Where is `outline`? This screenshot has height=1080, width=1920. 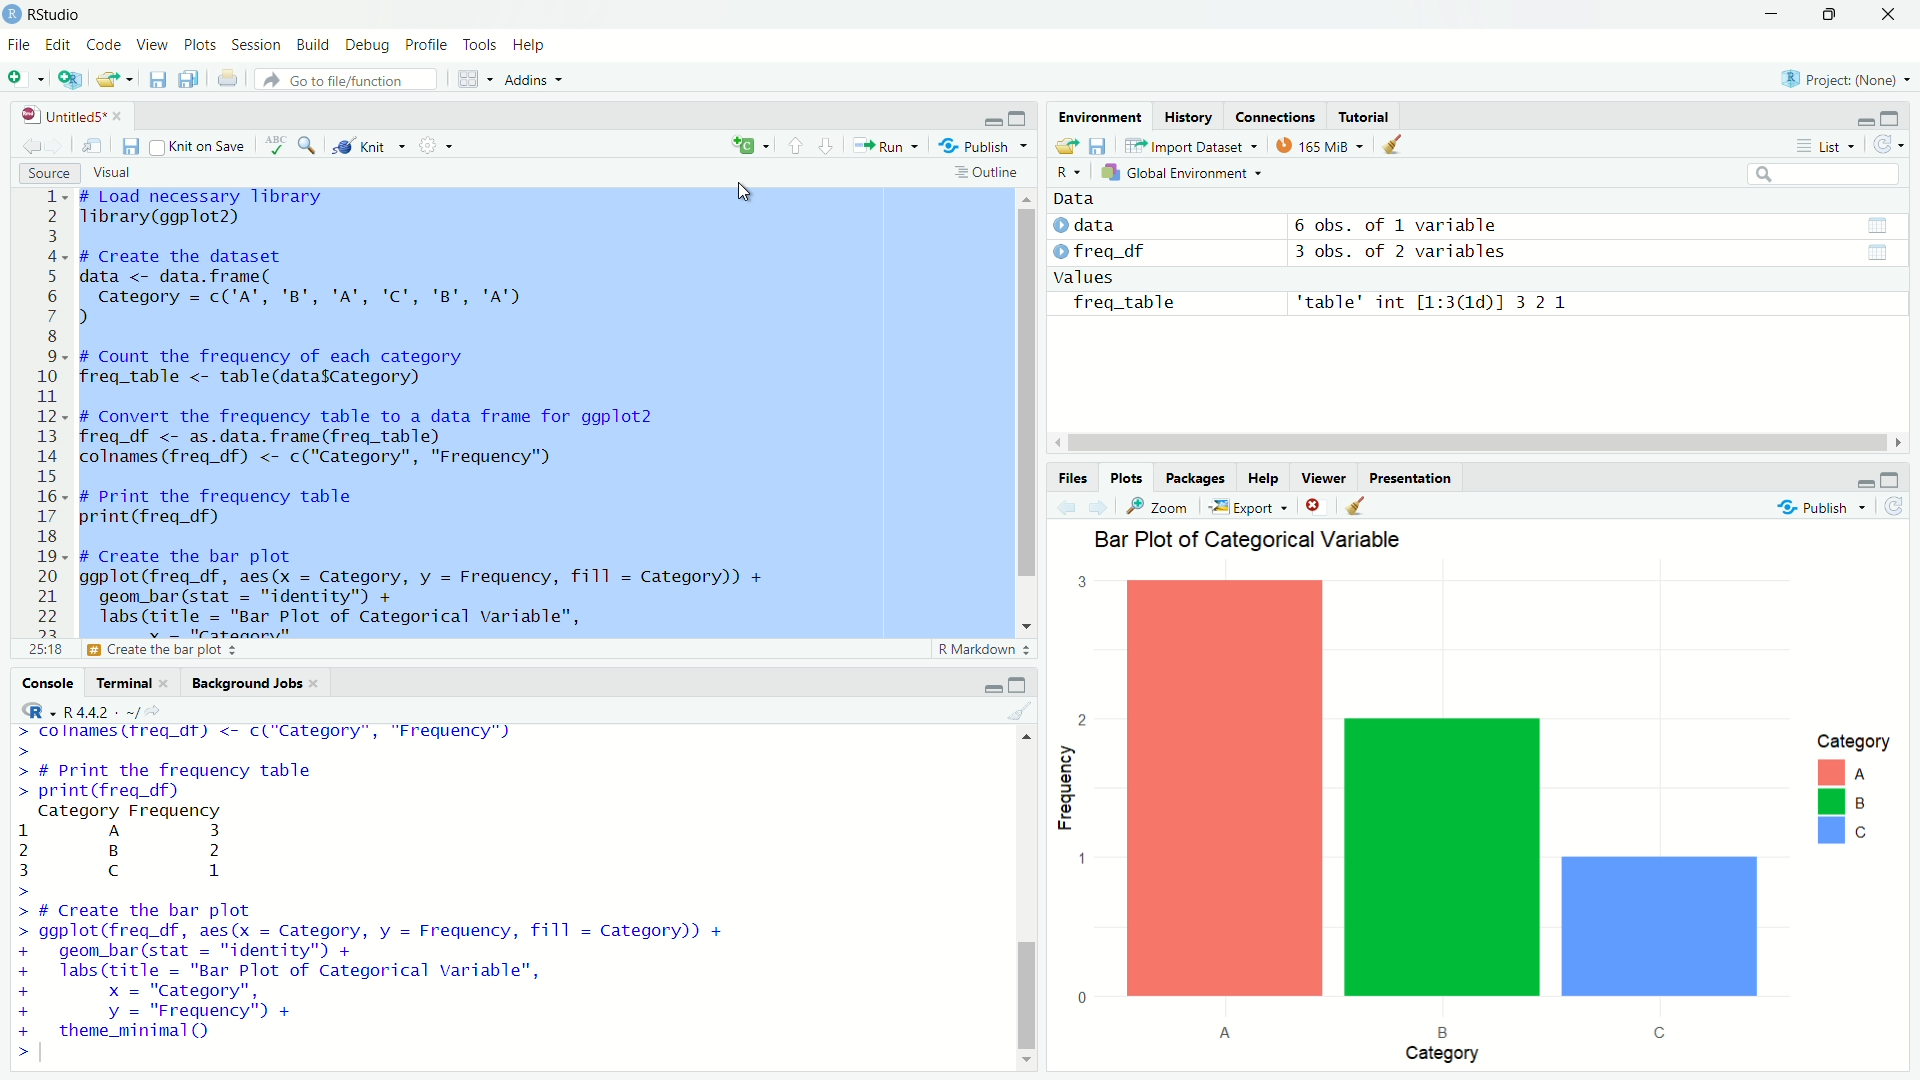 outline is located at coordinates (987, 172).